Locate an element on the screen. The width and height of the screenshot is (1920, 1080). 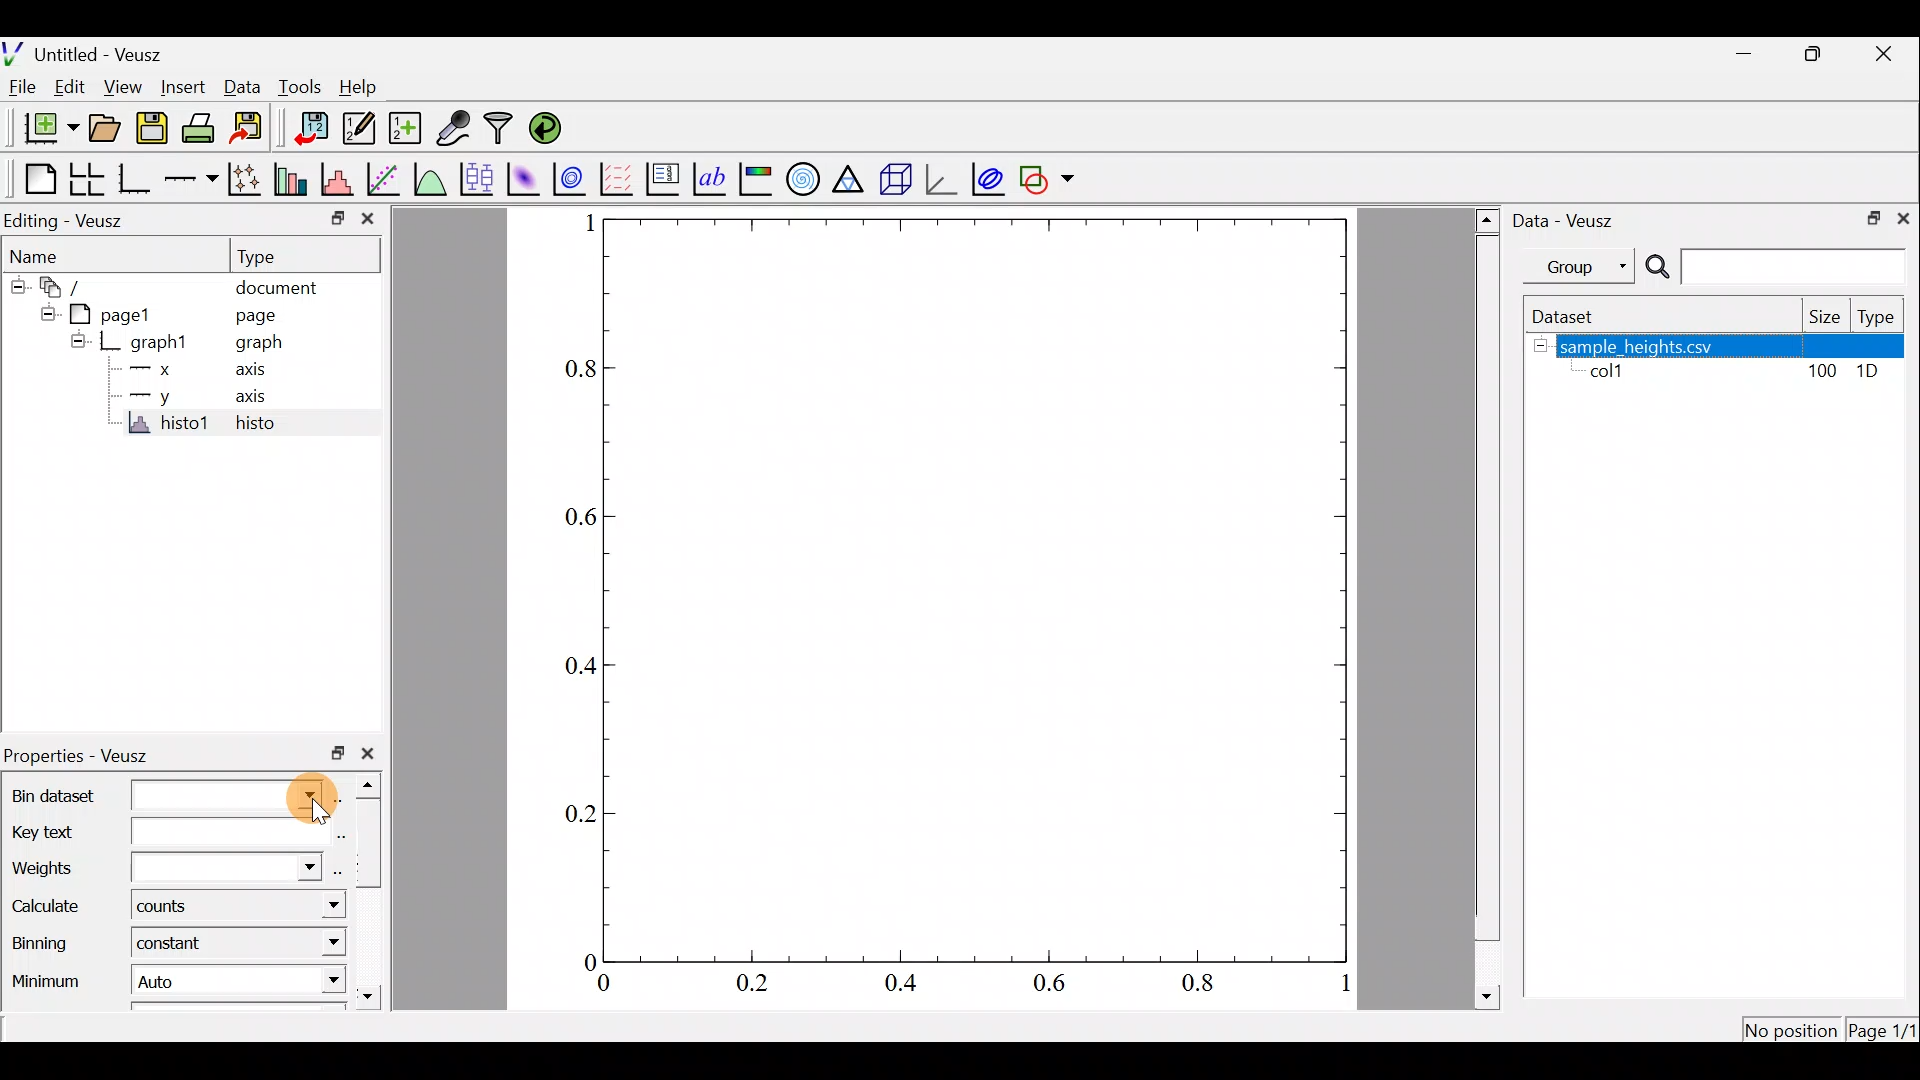
import data into Veusz is located at coordinates (308, 127).